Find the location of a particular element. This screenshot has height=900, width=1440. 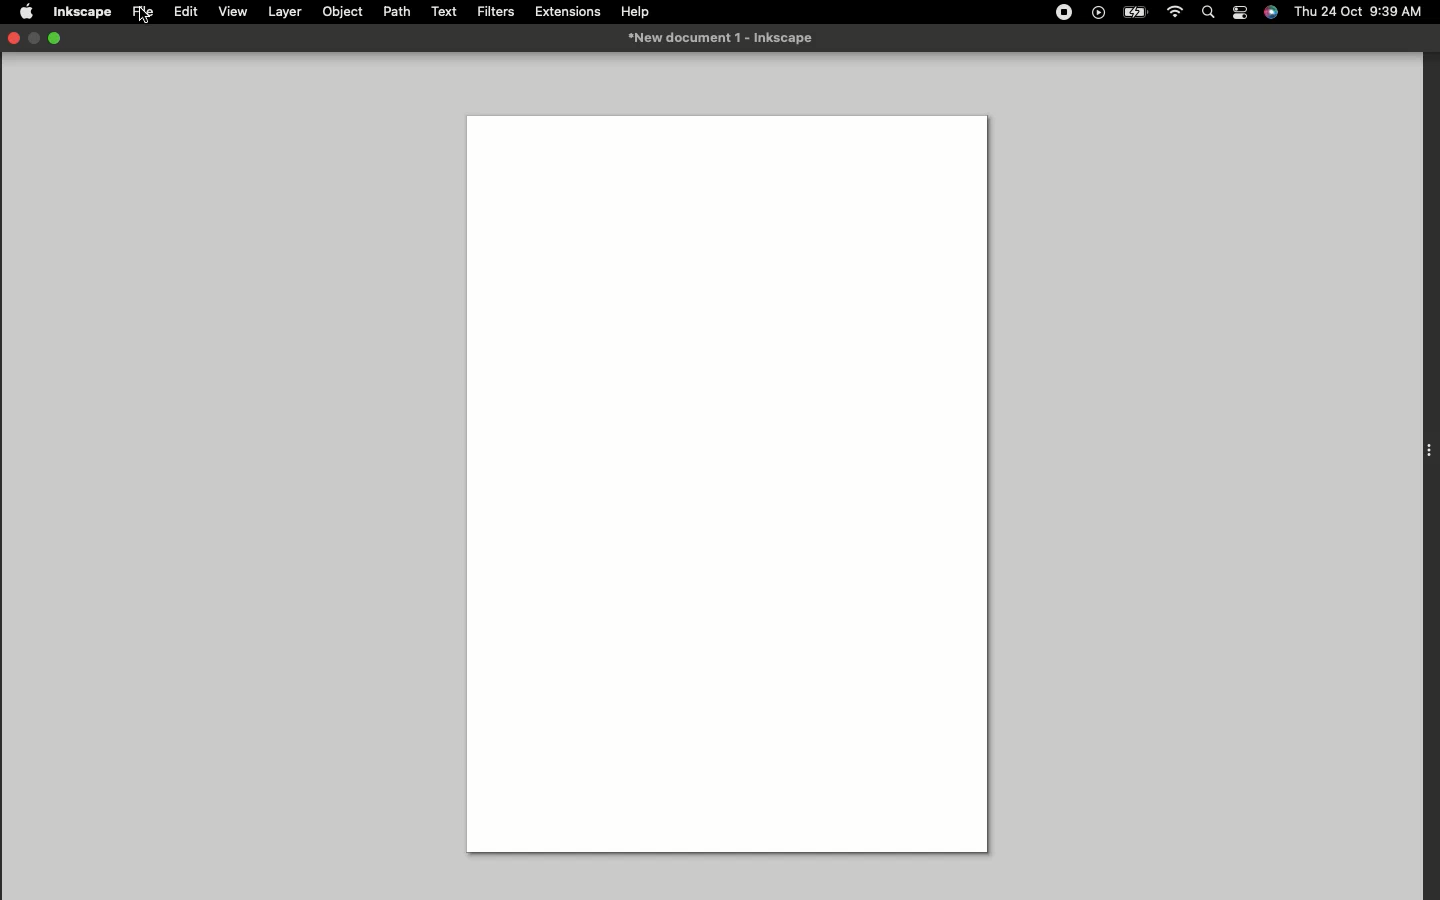

Close is located at coordinates (14, 40).